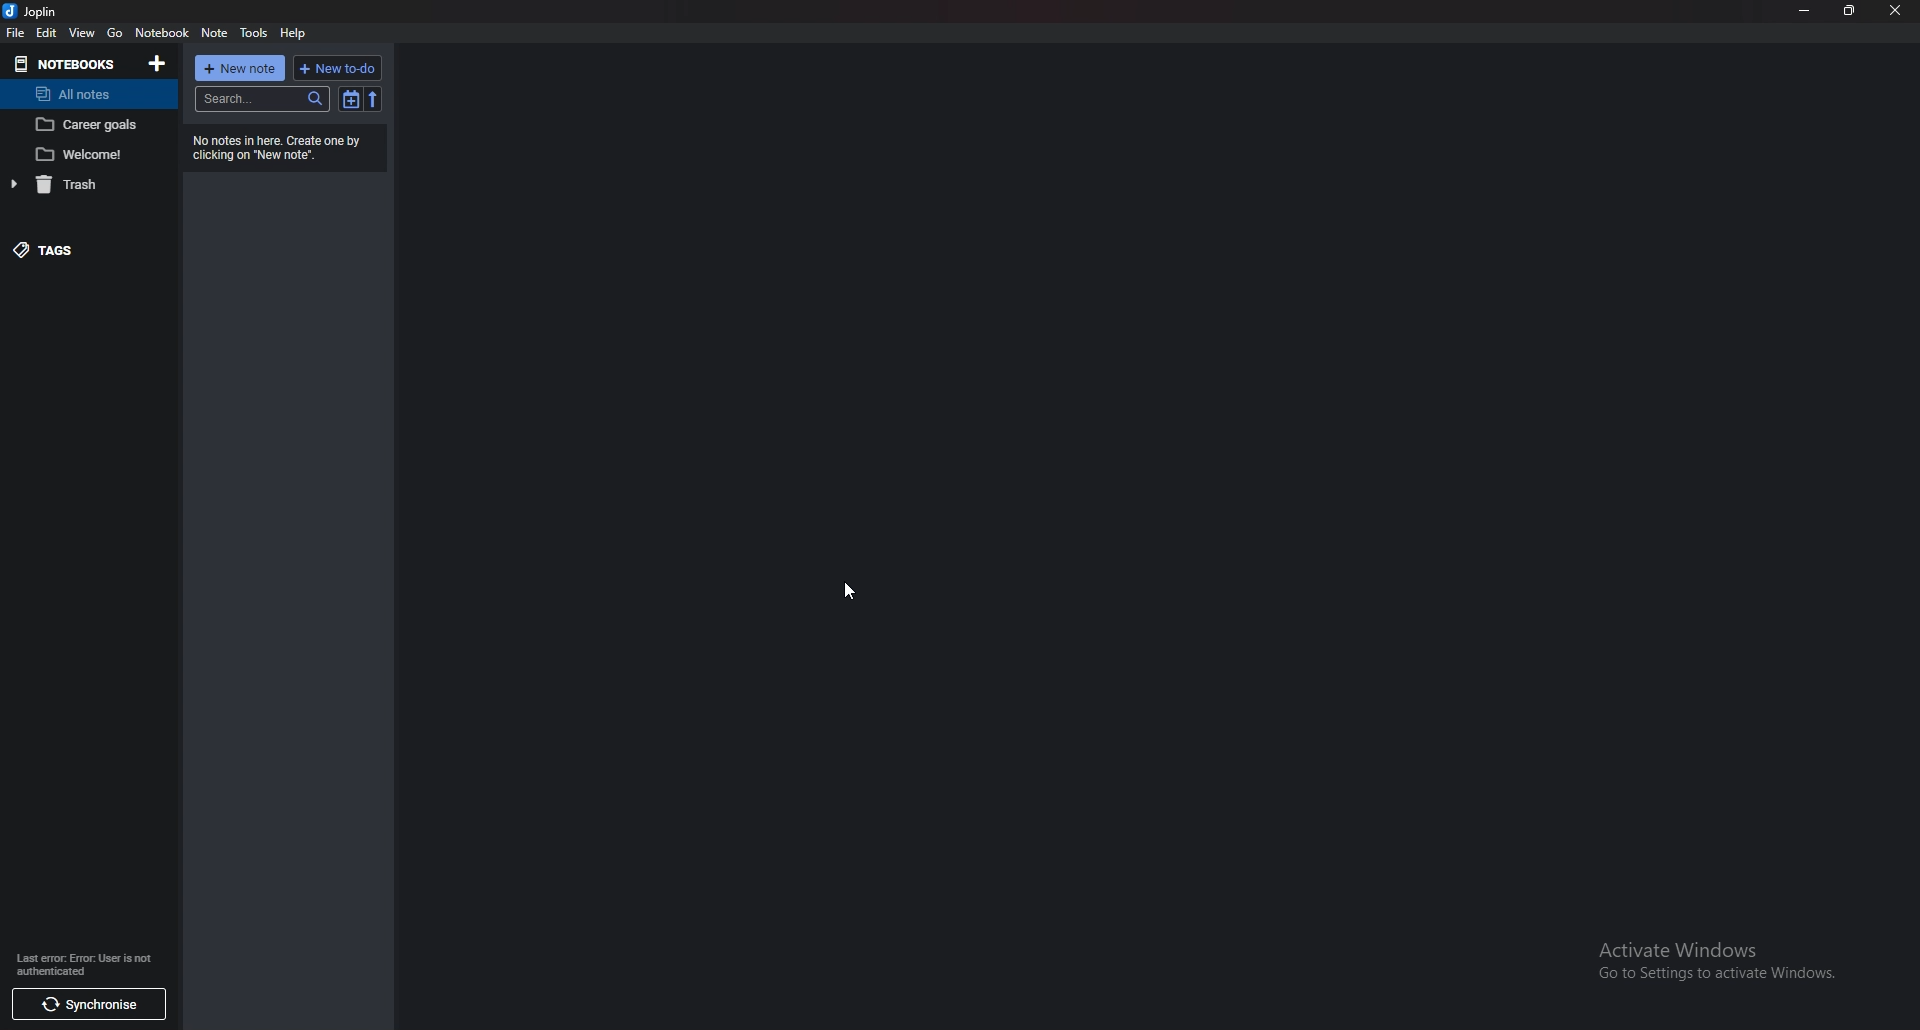 Image resolution: width=1920 pixels, height=1030 pixels. Describe the element at coordinates (255, 33) in the screenshot. I see `tools` at that location.